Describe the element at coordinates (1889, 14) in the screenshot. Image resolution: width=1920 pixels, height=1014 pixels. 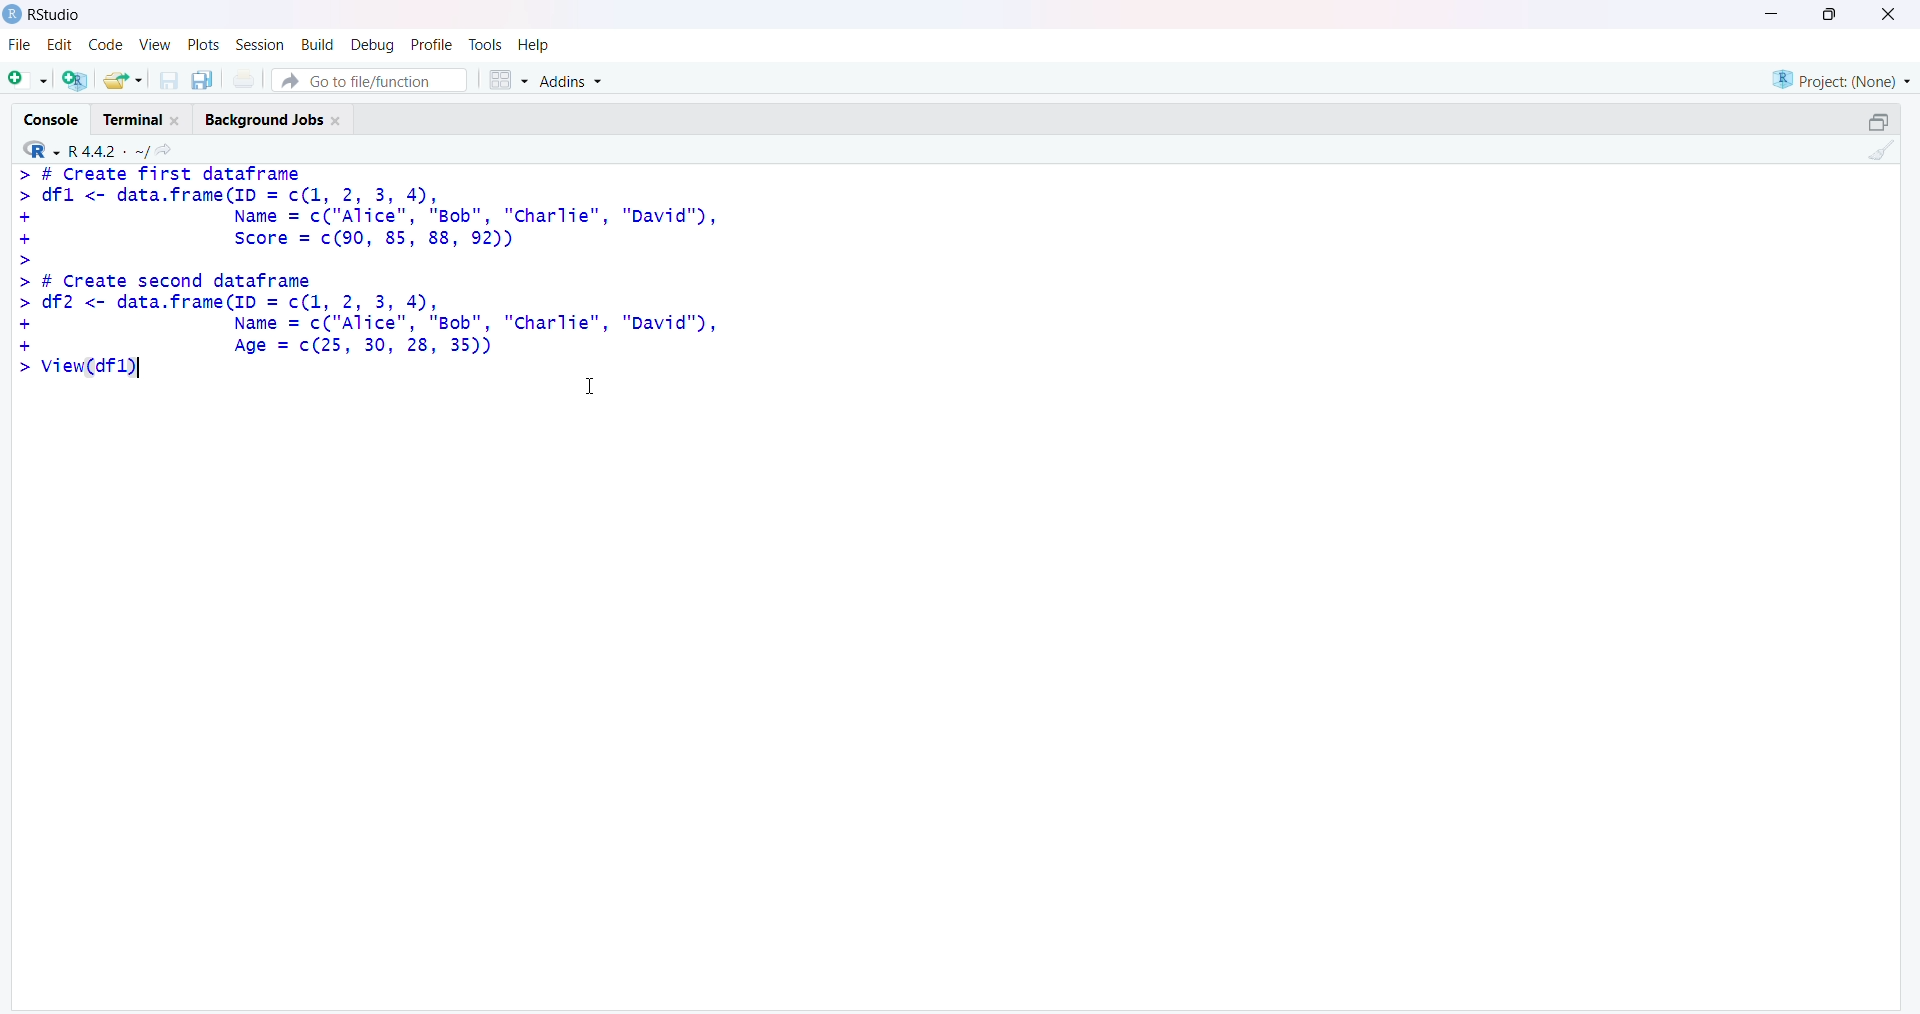
I see `close` at that location.